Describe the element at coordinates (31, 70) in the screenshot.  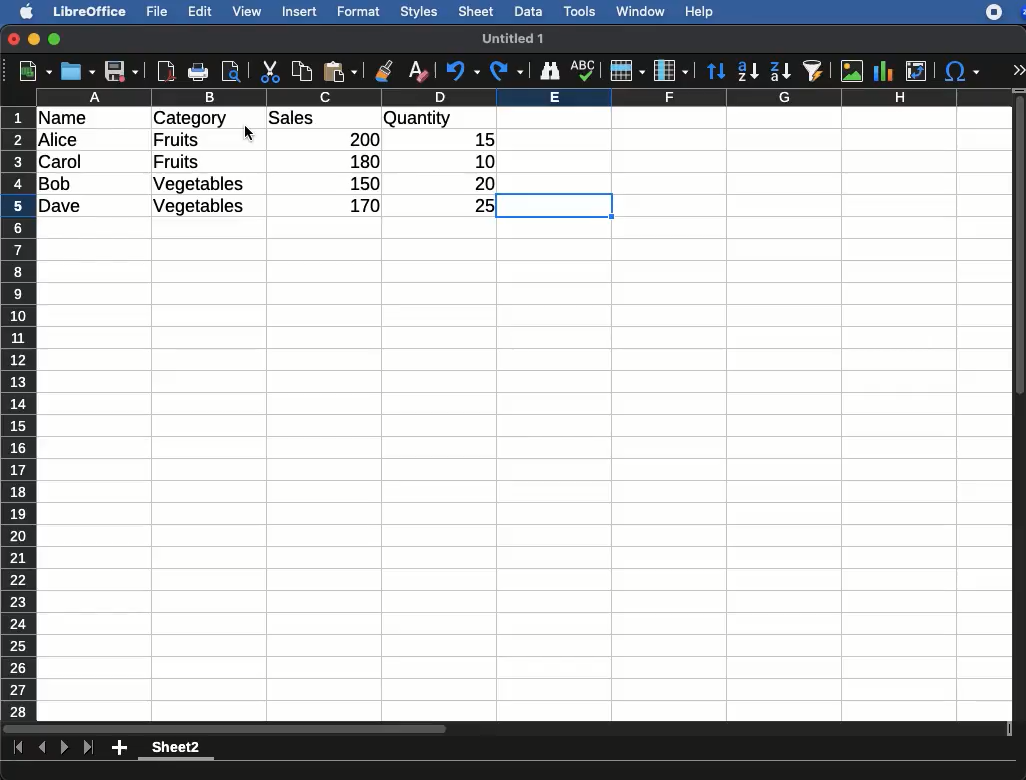
I see `new` at that location.